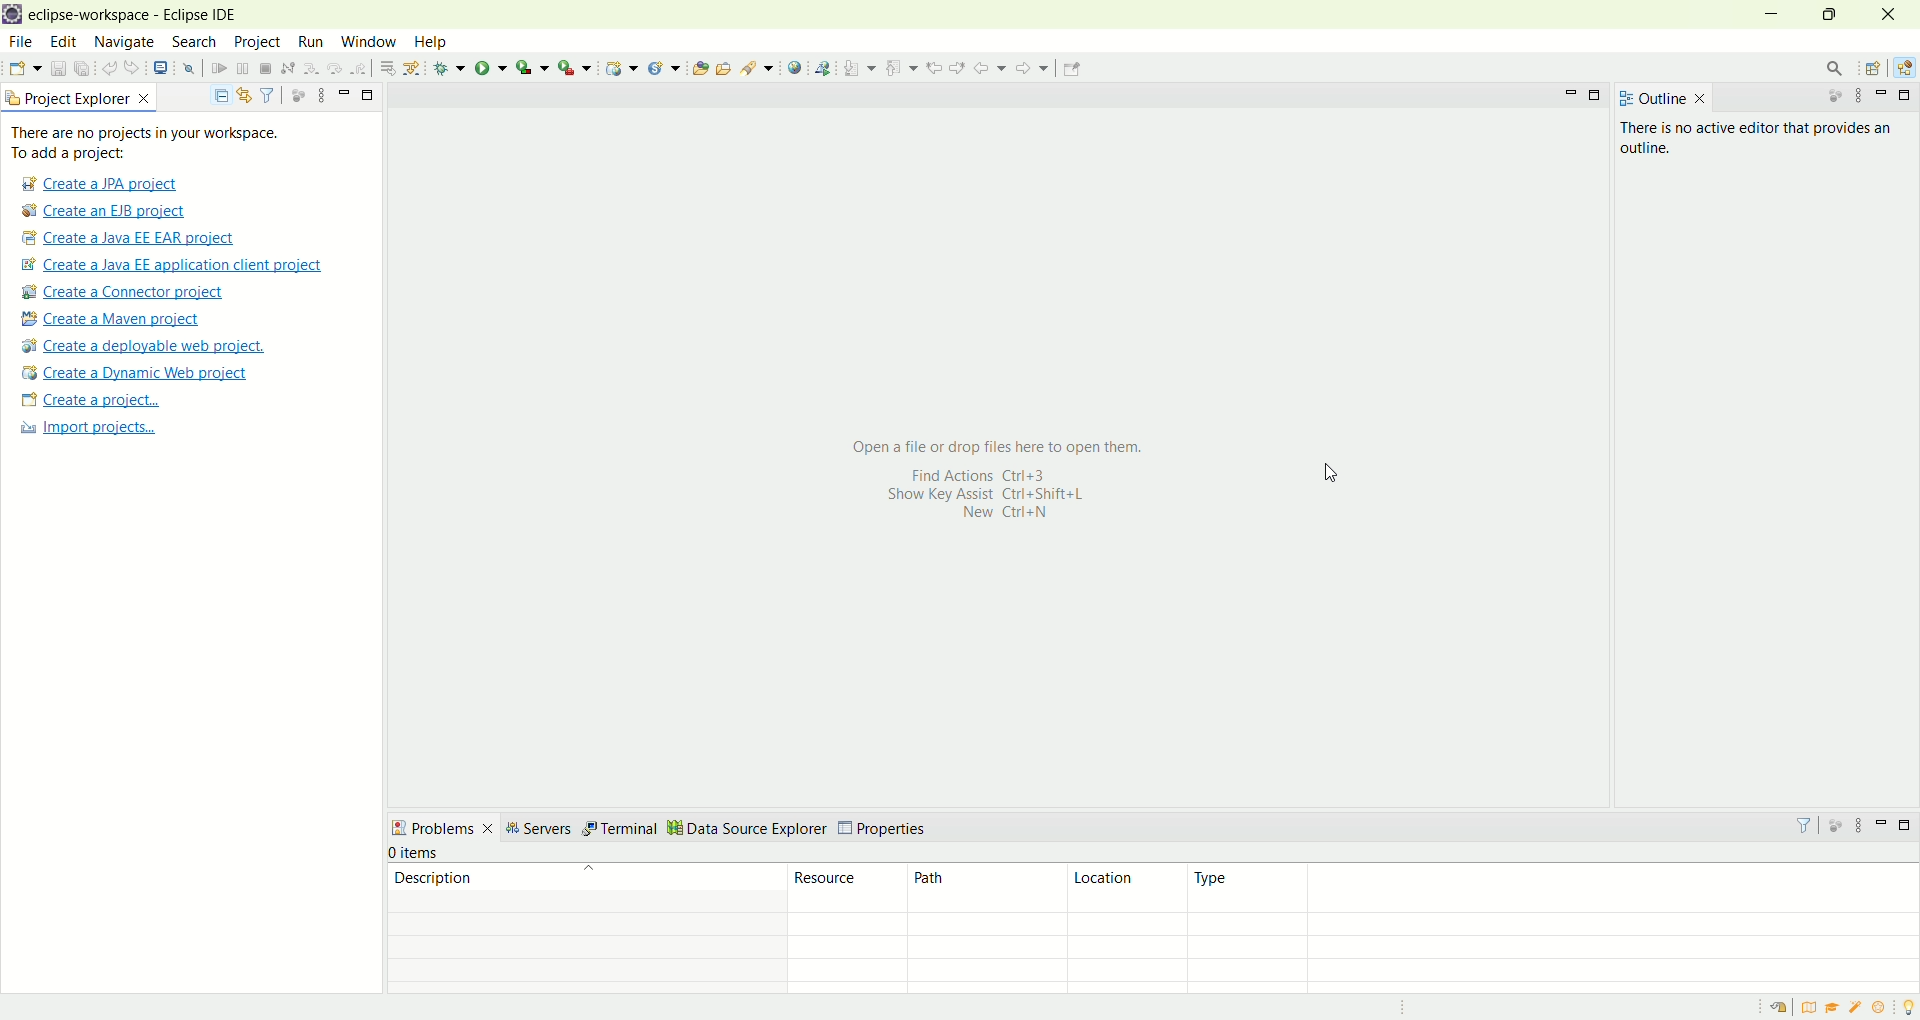 The height and width of the screenshot is (1020, 1920). What do you see at coordinates (367, 40) in the screenshot?
I see `window` at bounding box center [367, 40].